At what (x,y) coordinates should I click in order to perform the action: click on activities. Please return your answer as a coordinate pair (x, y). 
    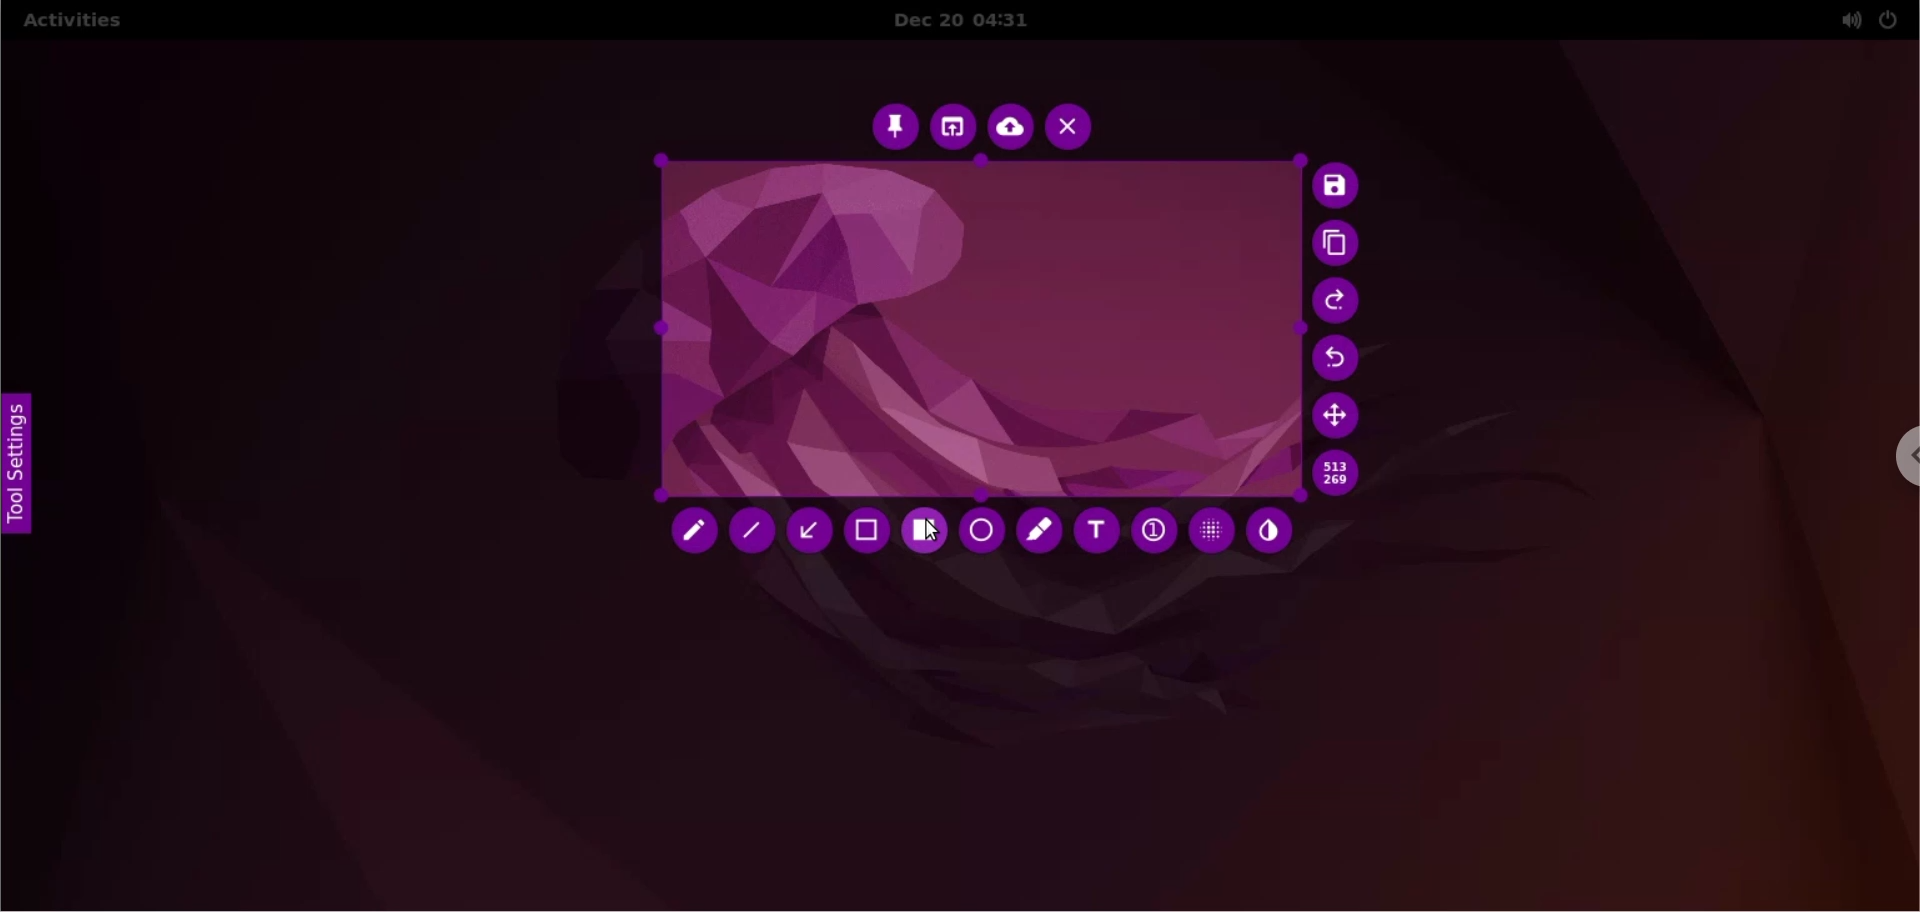
    Looking at the image, I should click on (79, 20).